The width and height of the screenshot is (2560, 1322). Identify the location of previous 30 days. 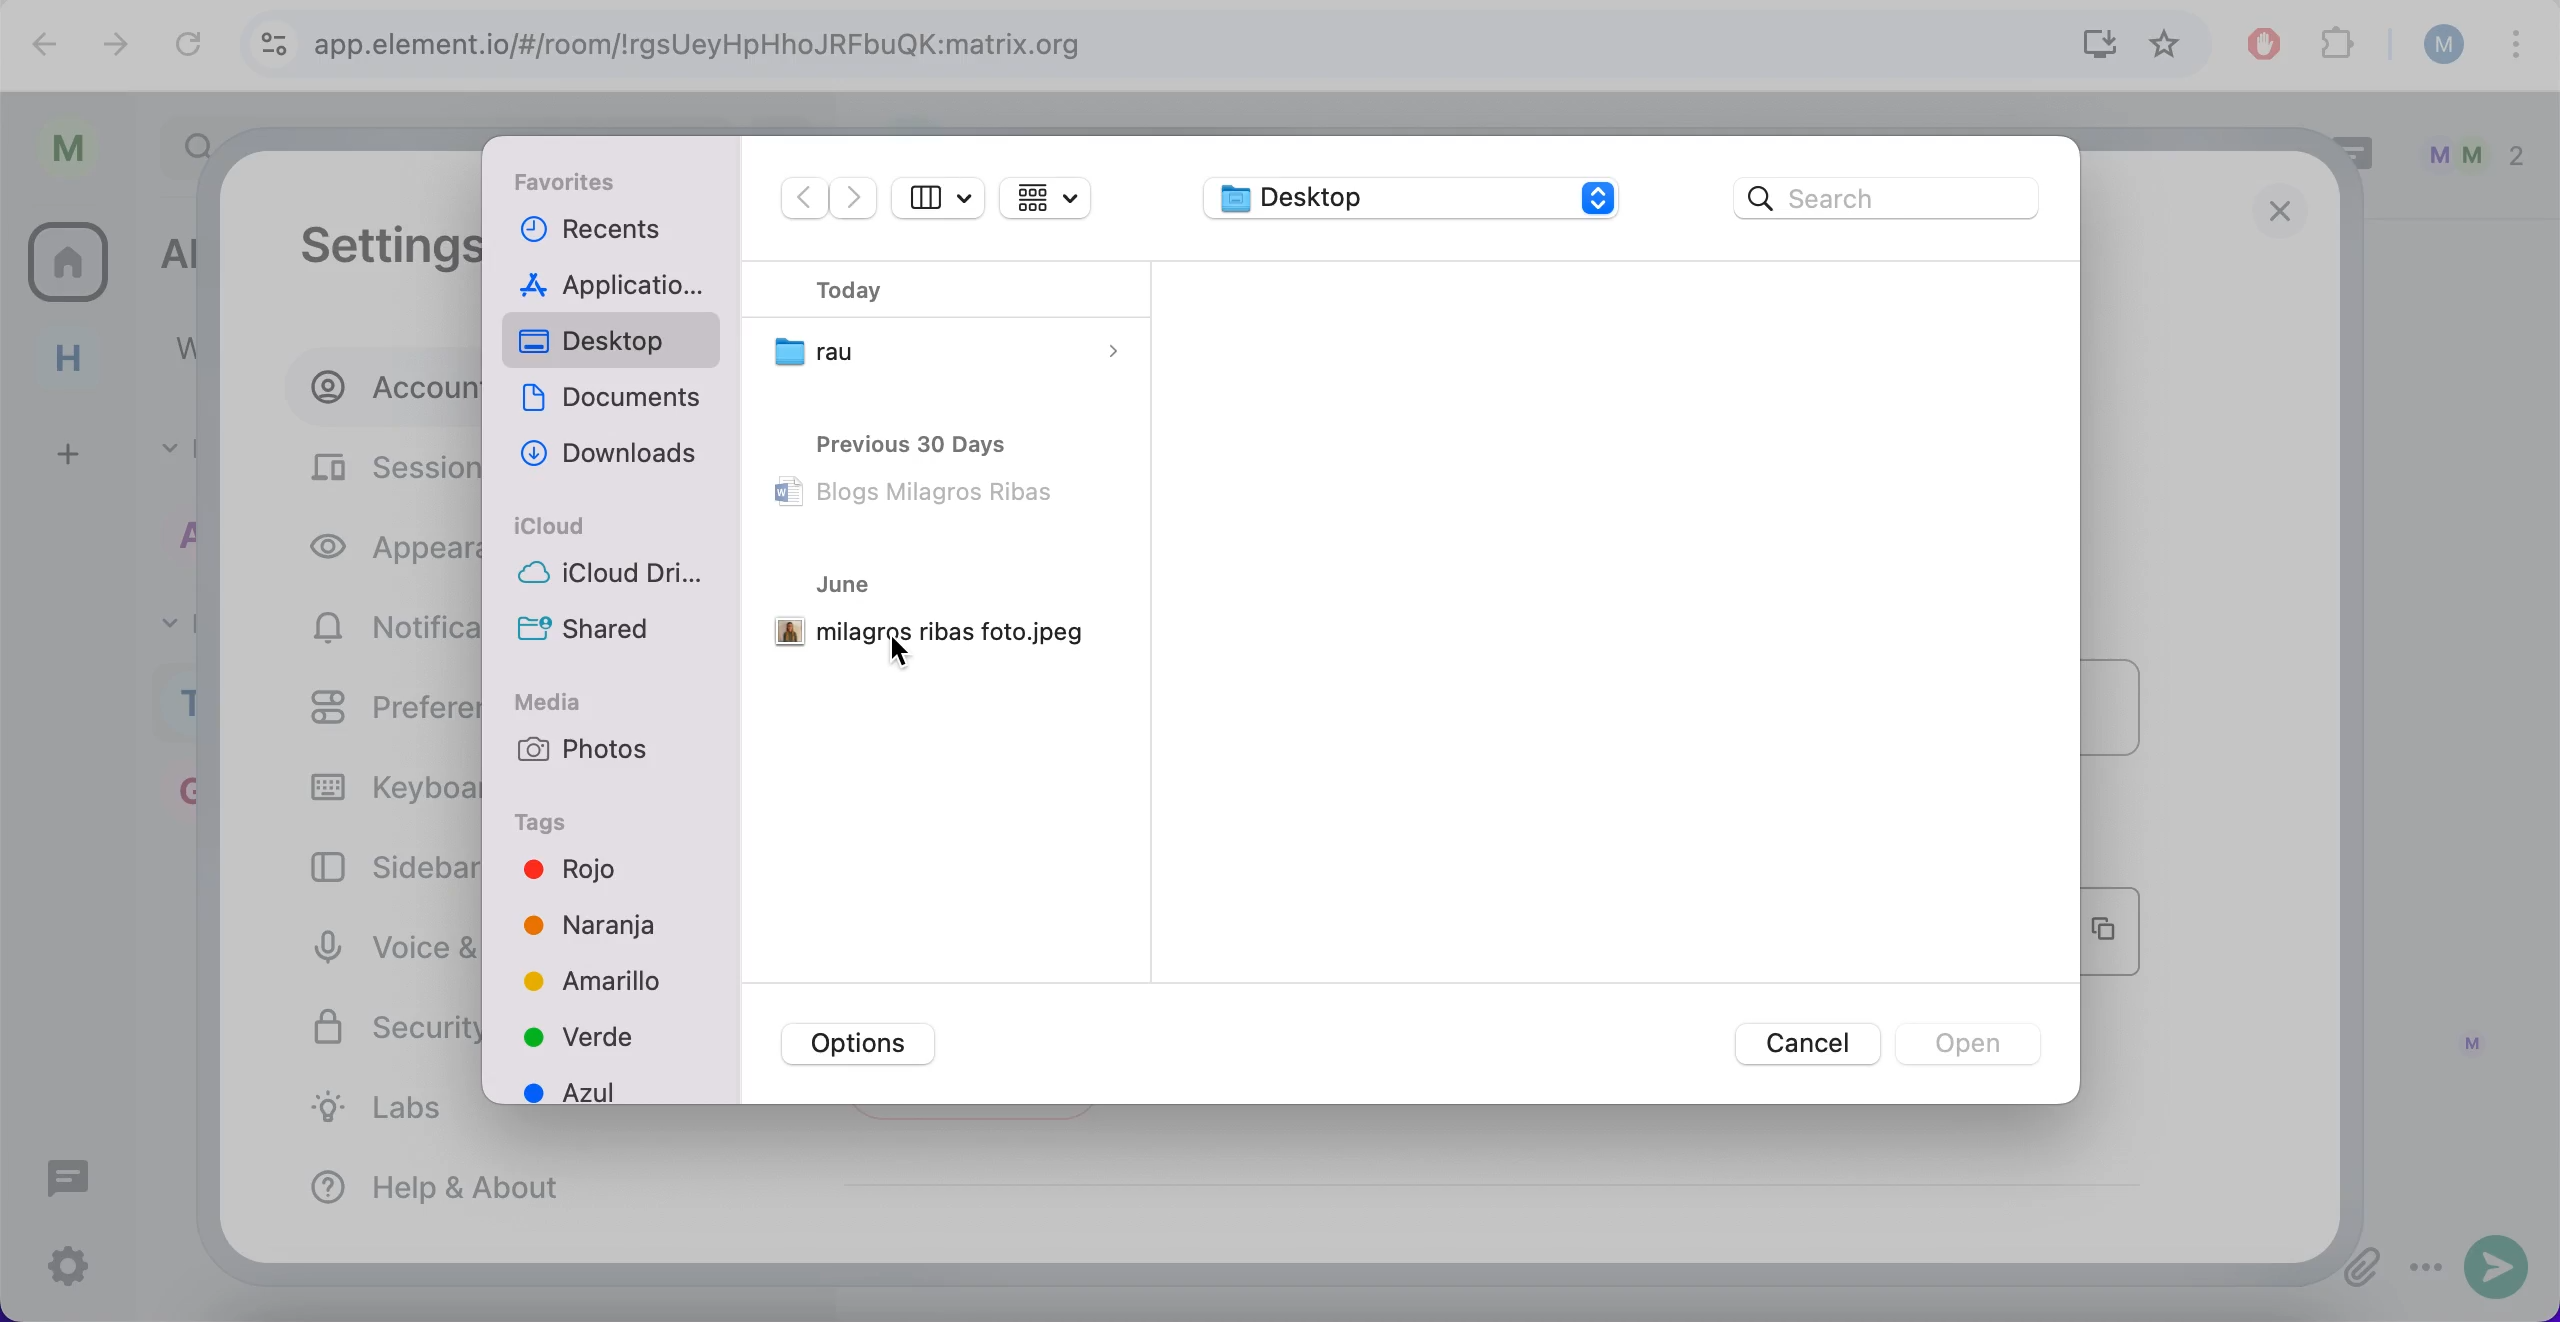
(917, 449).